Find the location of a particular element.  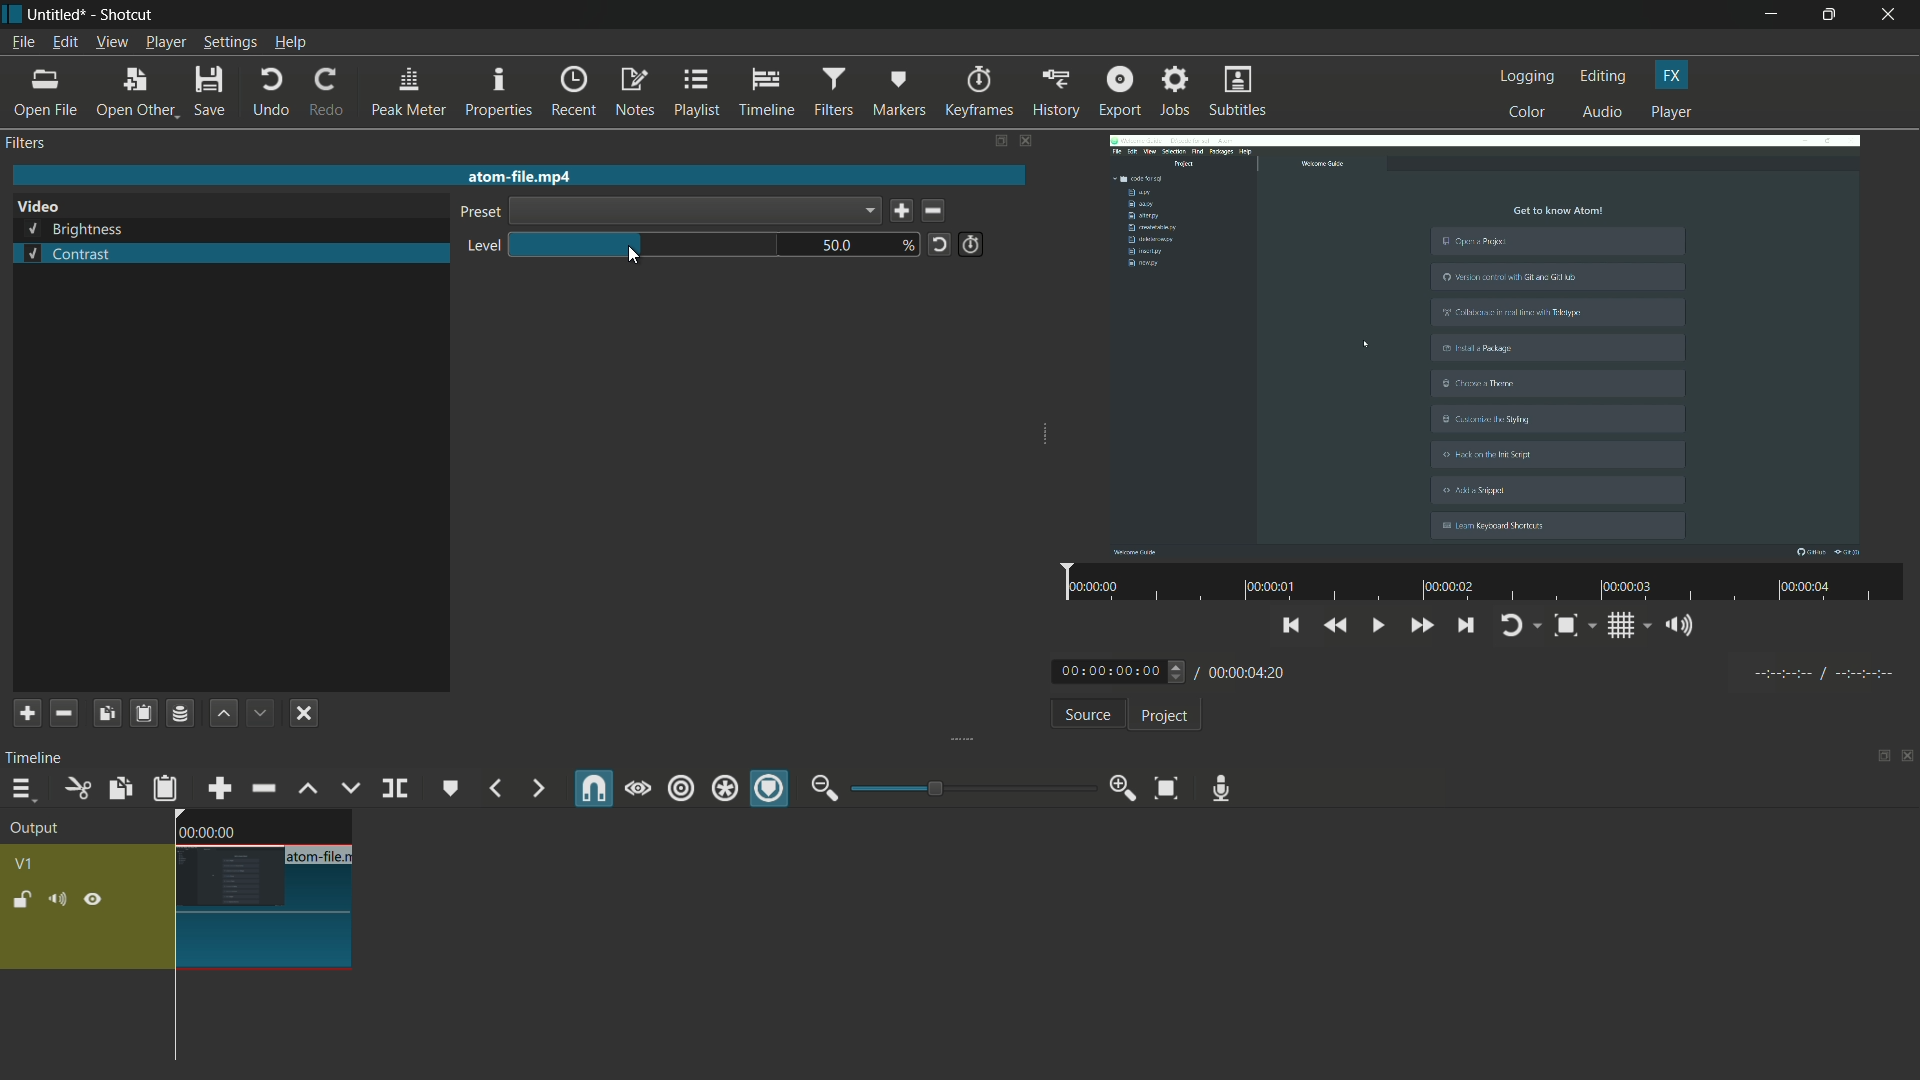

append is located at coordinates (217, 788).